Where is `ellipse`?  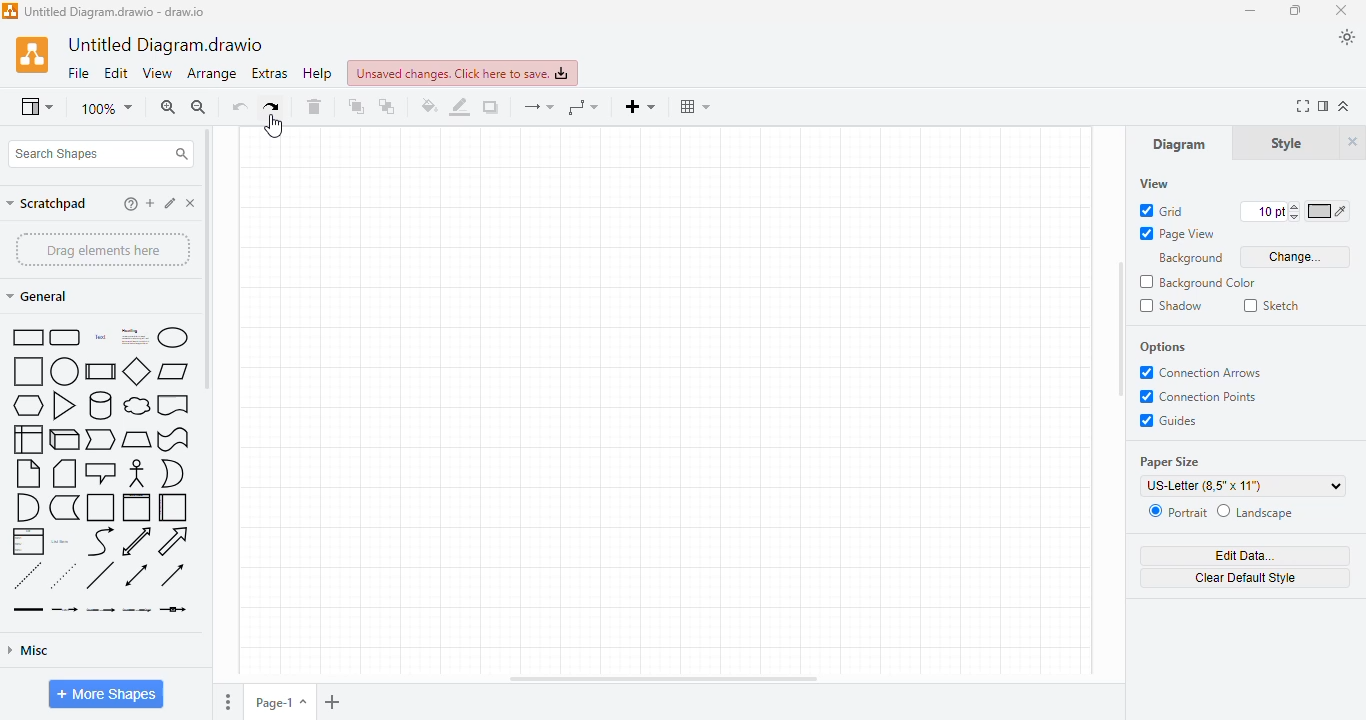
ellipse is located at coordinates (172, 337).